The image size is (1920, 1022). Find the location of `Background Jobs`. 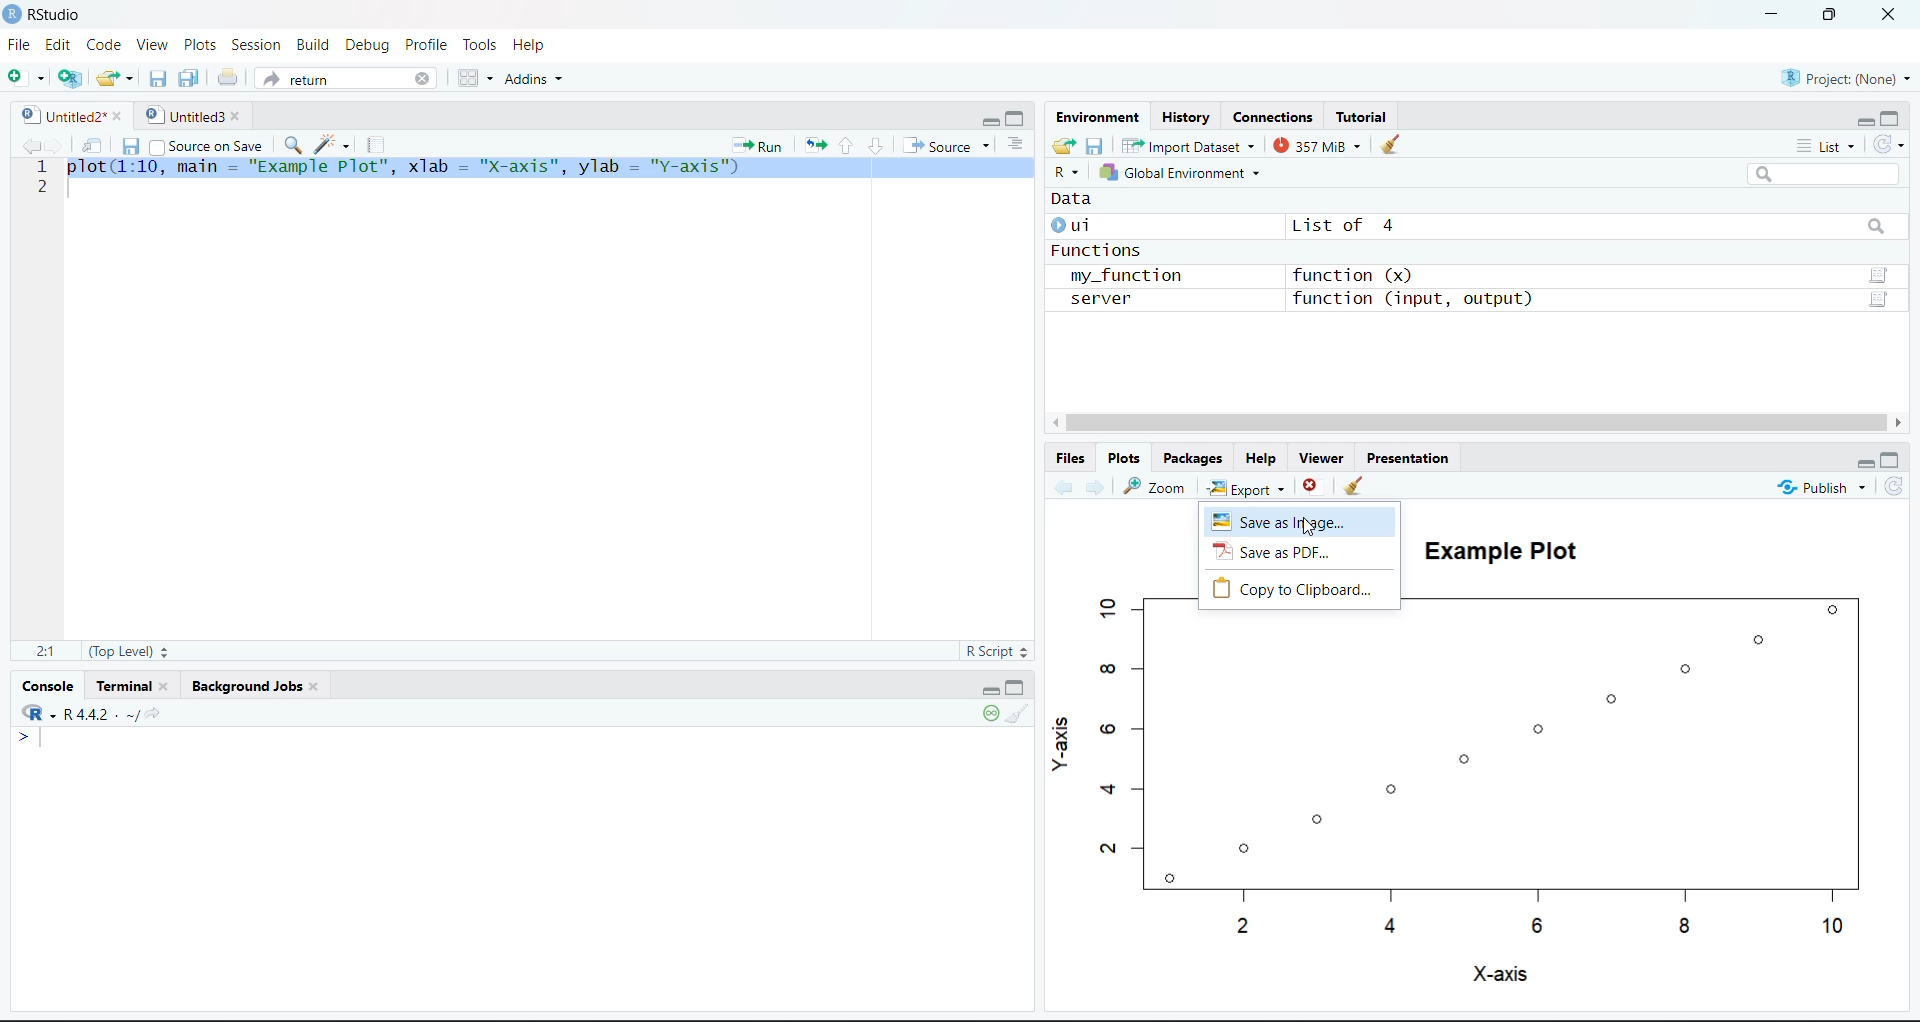

Background Jobs is located at coordinates (250, 685).